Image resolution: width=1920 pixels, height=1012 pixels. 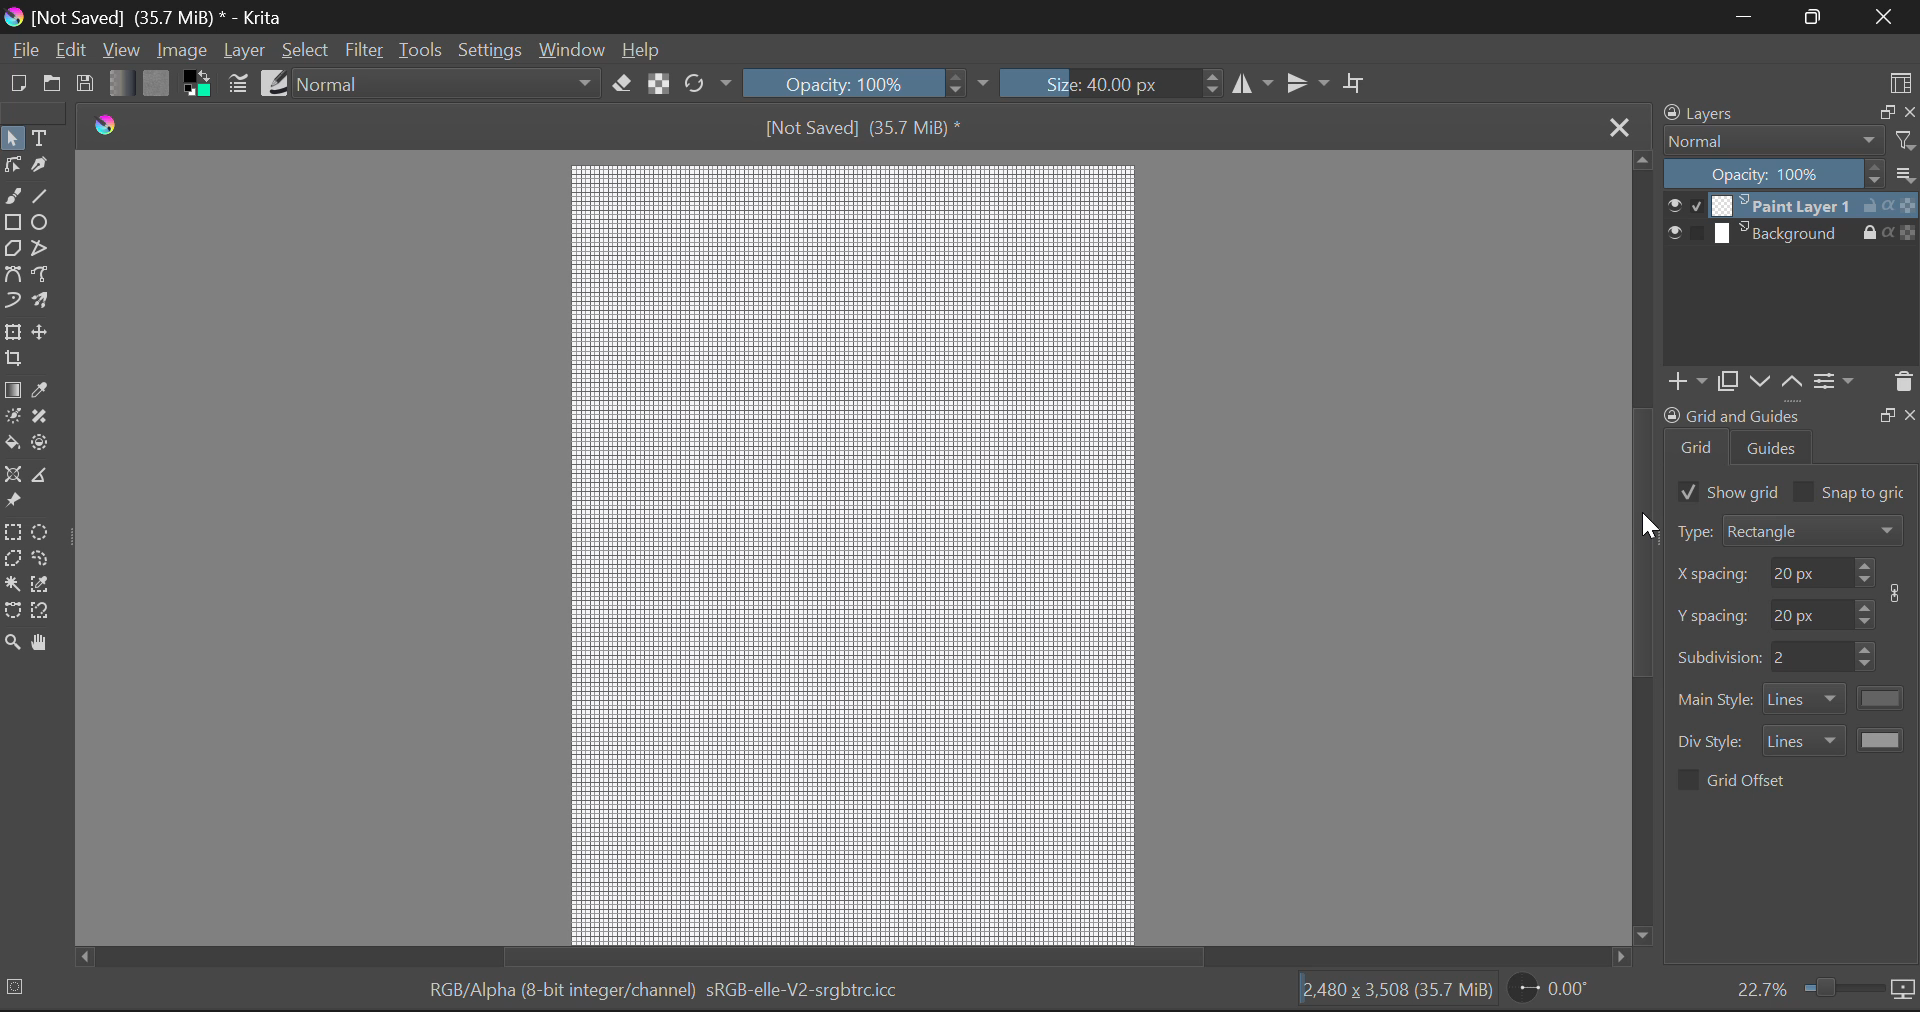 What do you see at coordinates (1866, 494) in the screenshot?
I see `snap to grid` at bounding box center [1866, 494].